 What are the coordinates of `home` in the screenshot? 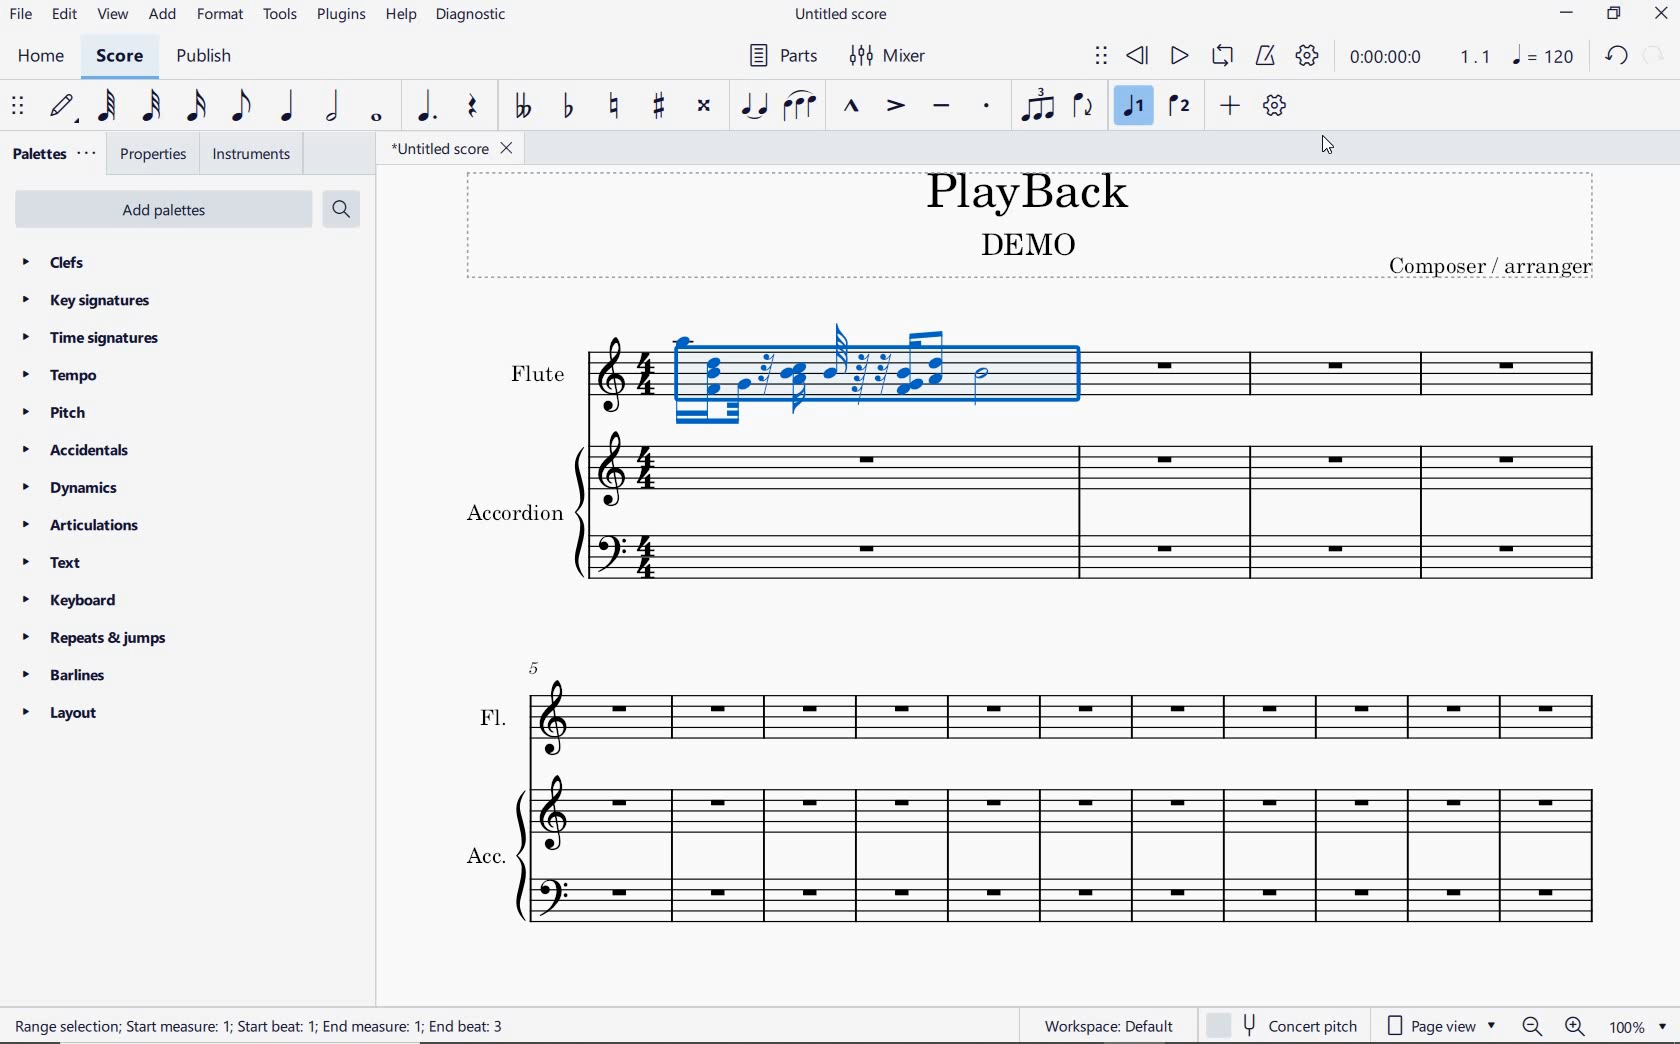 It's located at (44, 57).